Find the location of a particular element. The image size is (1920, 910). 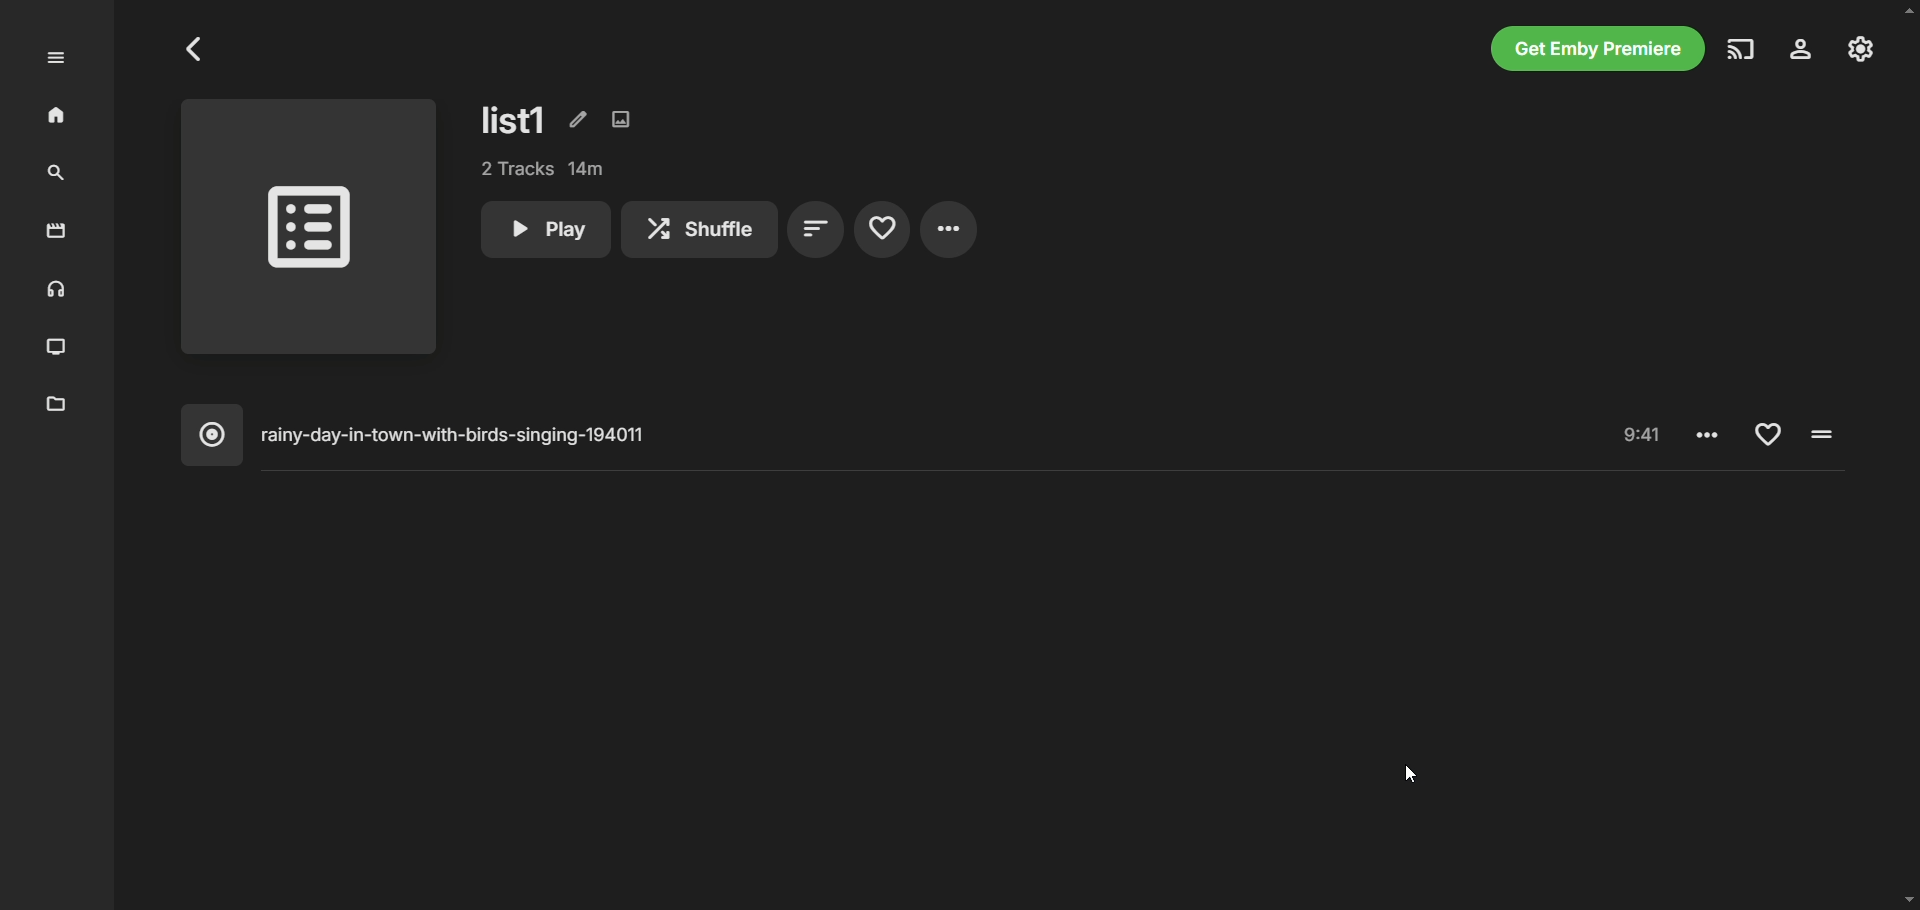

play on another device is located at coordinates (1742, 49).